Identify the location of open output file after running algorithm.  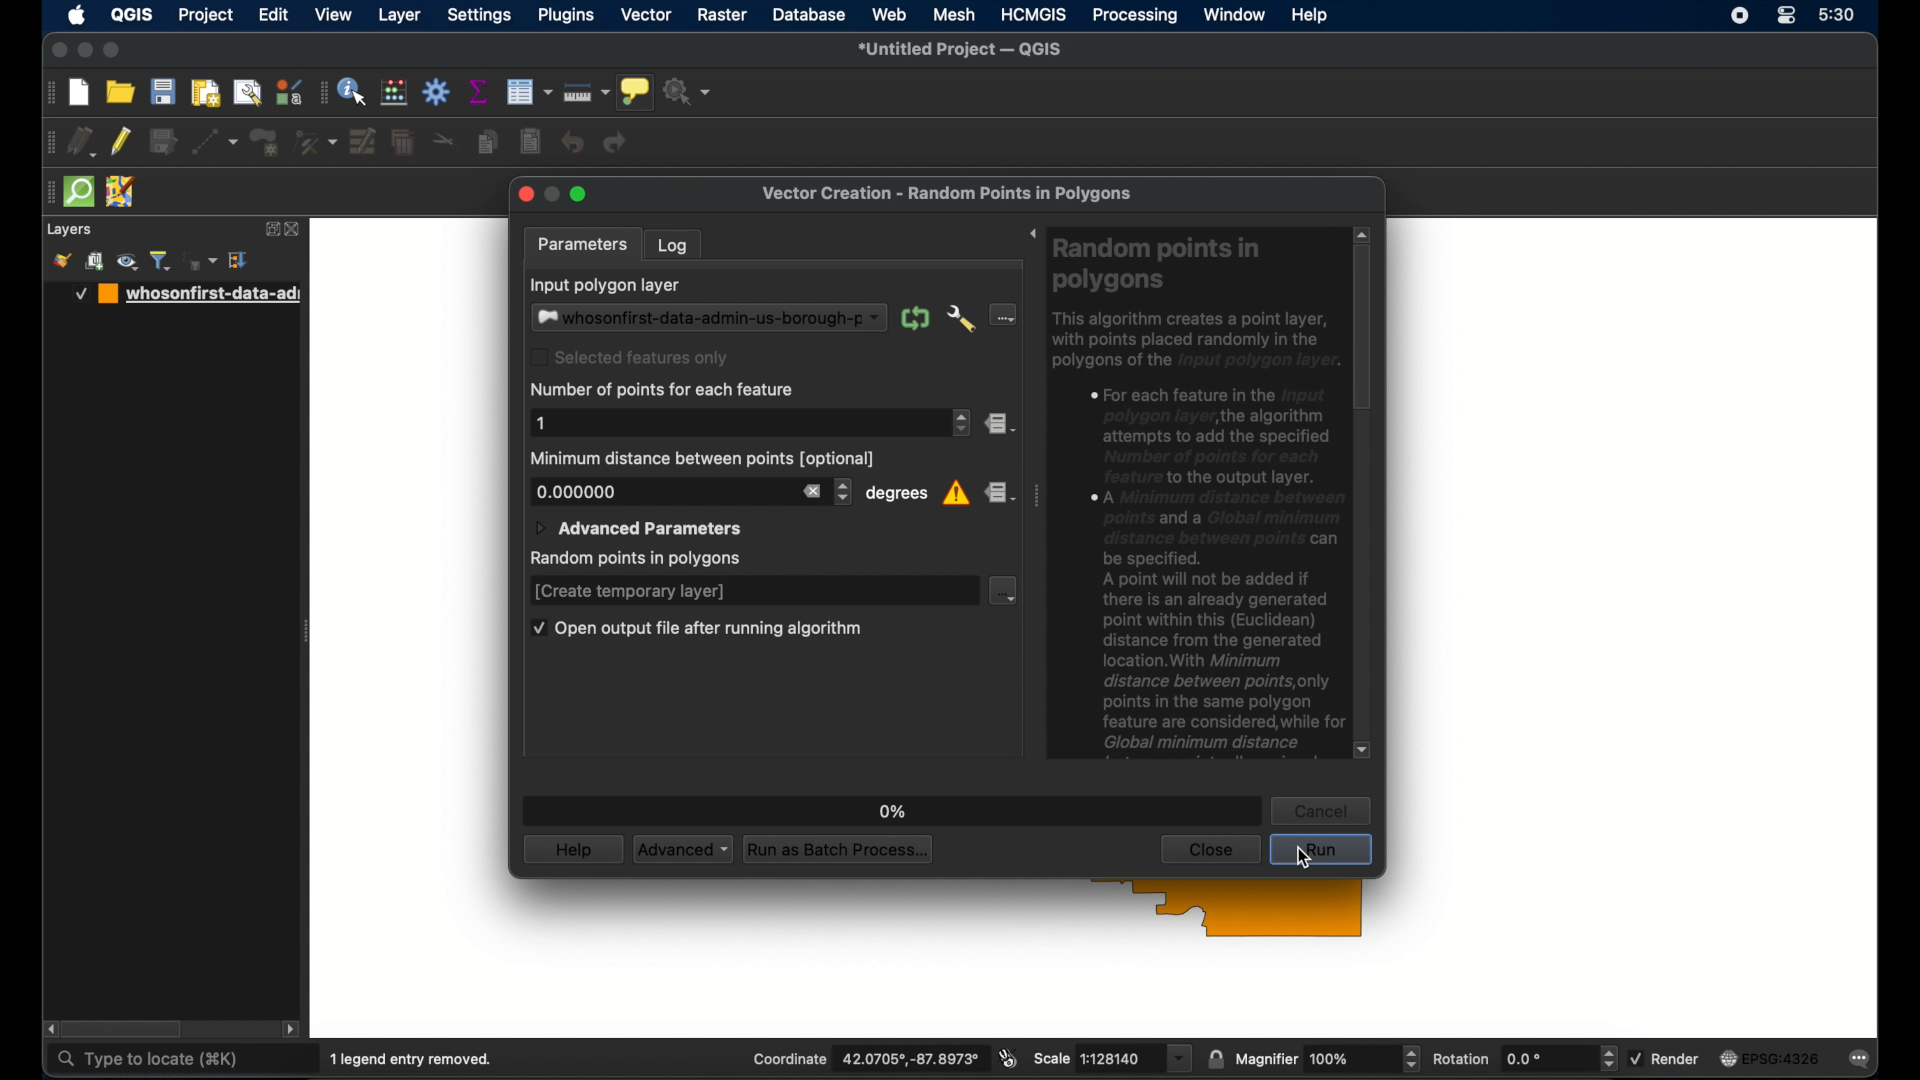
(697, 628).